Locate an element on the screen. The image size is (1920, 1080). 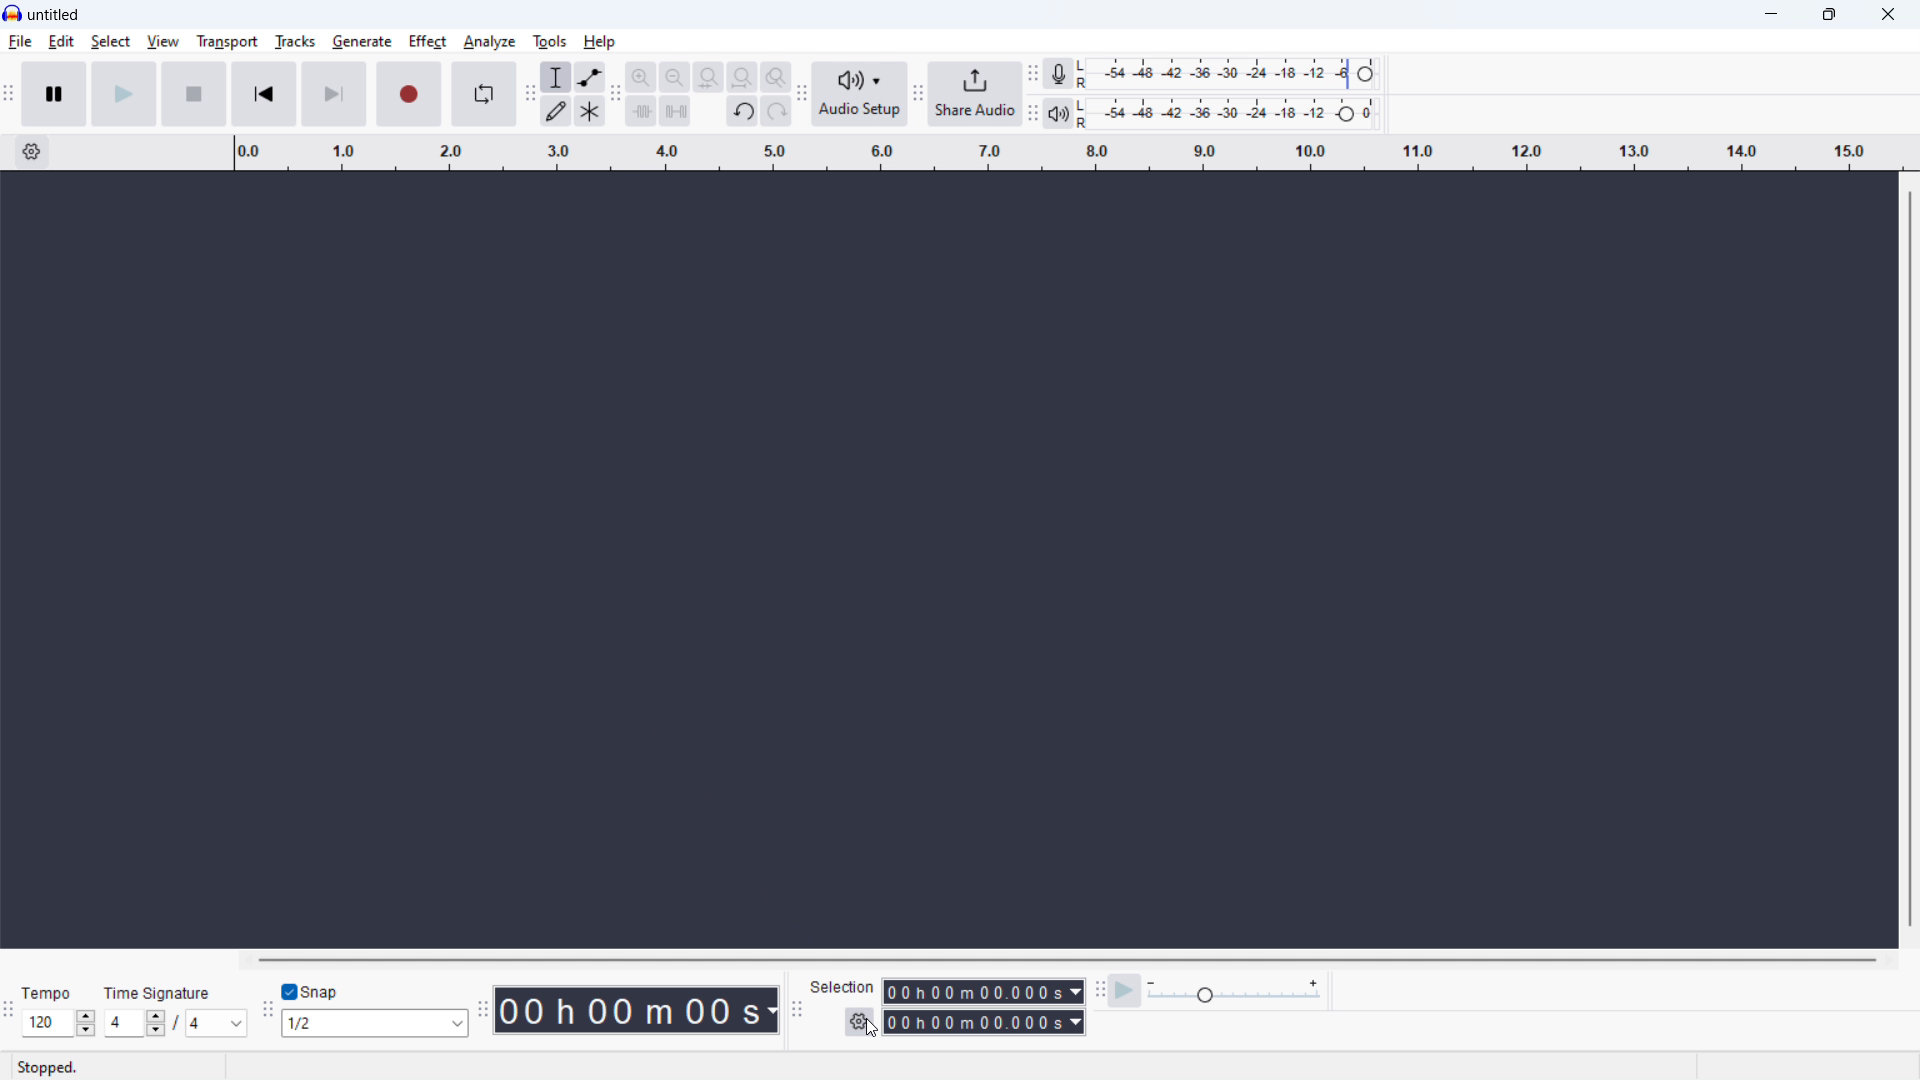
cursor is located at coordinates (868, 1029).